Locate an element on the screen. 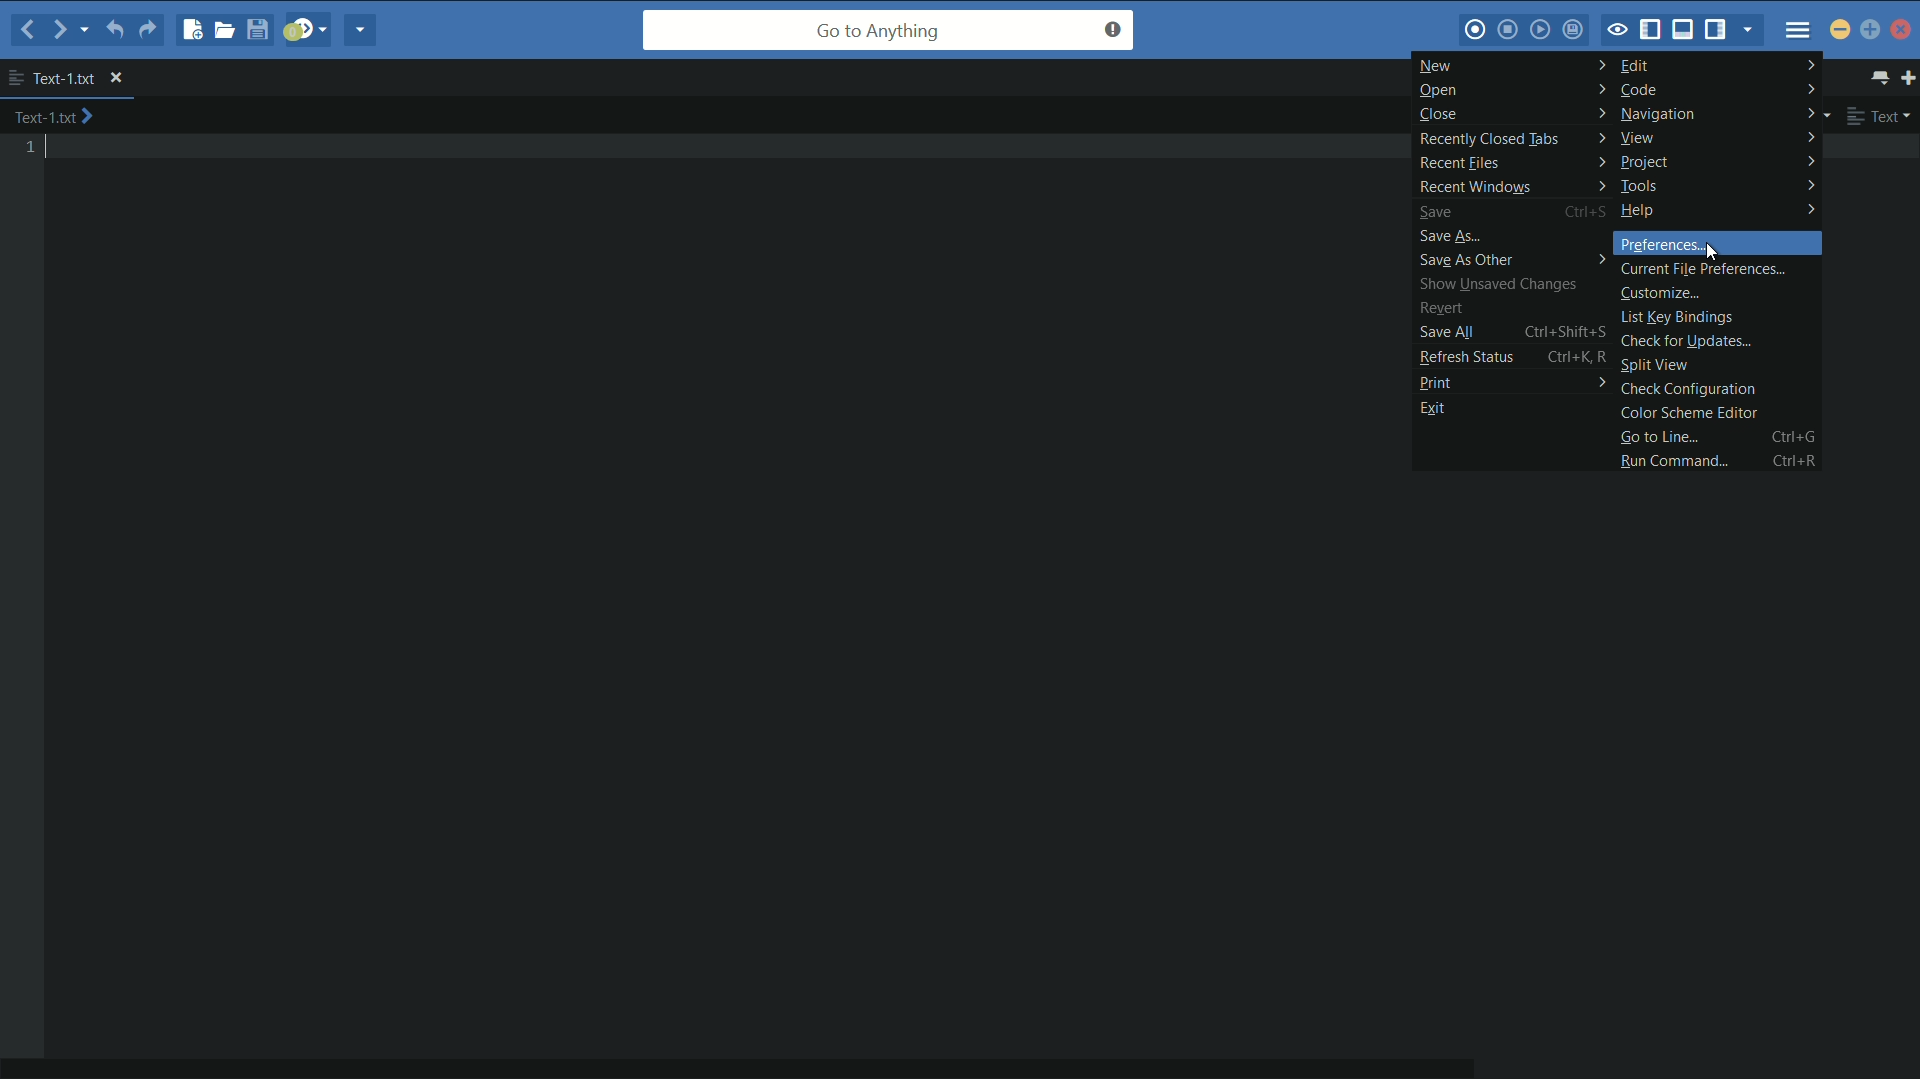 The image size is (1920, 1080). show unsaved changes is located at coordinates (1497, 285).